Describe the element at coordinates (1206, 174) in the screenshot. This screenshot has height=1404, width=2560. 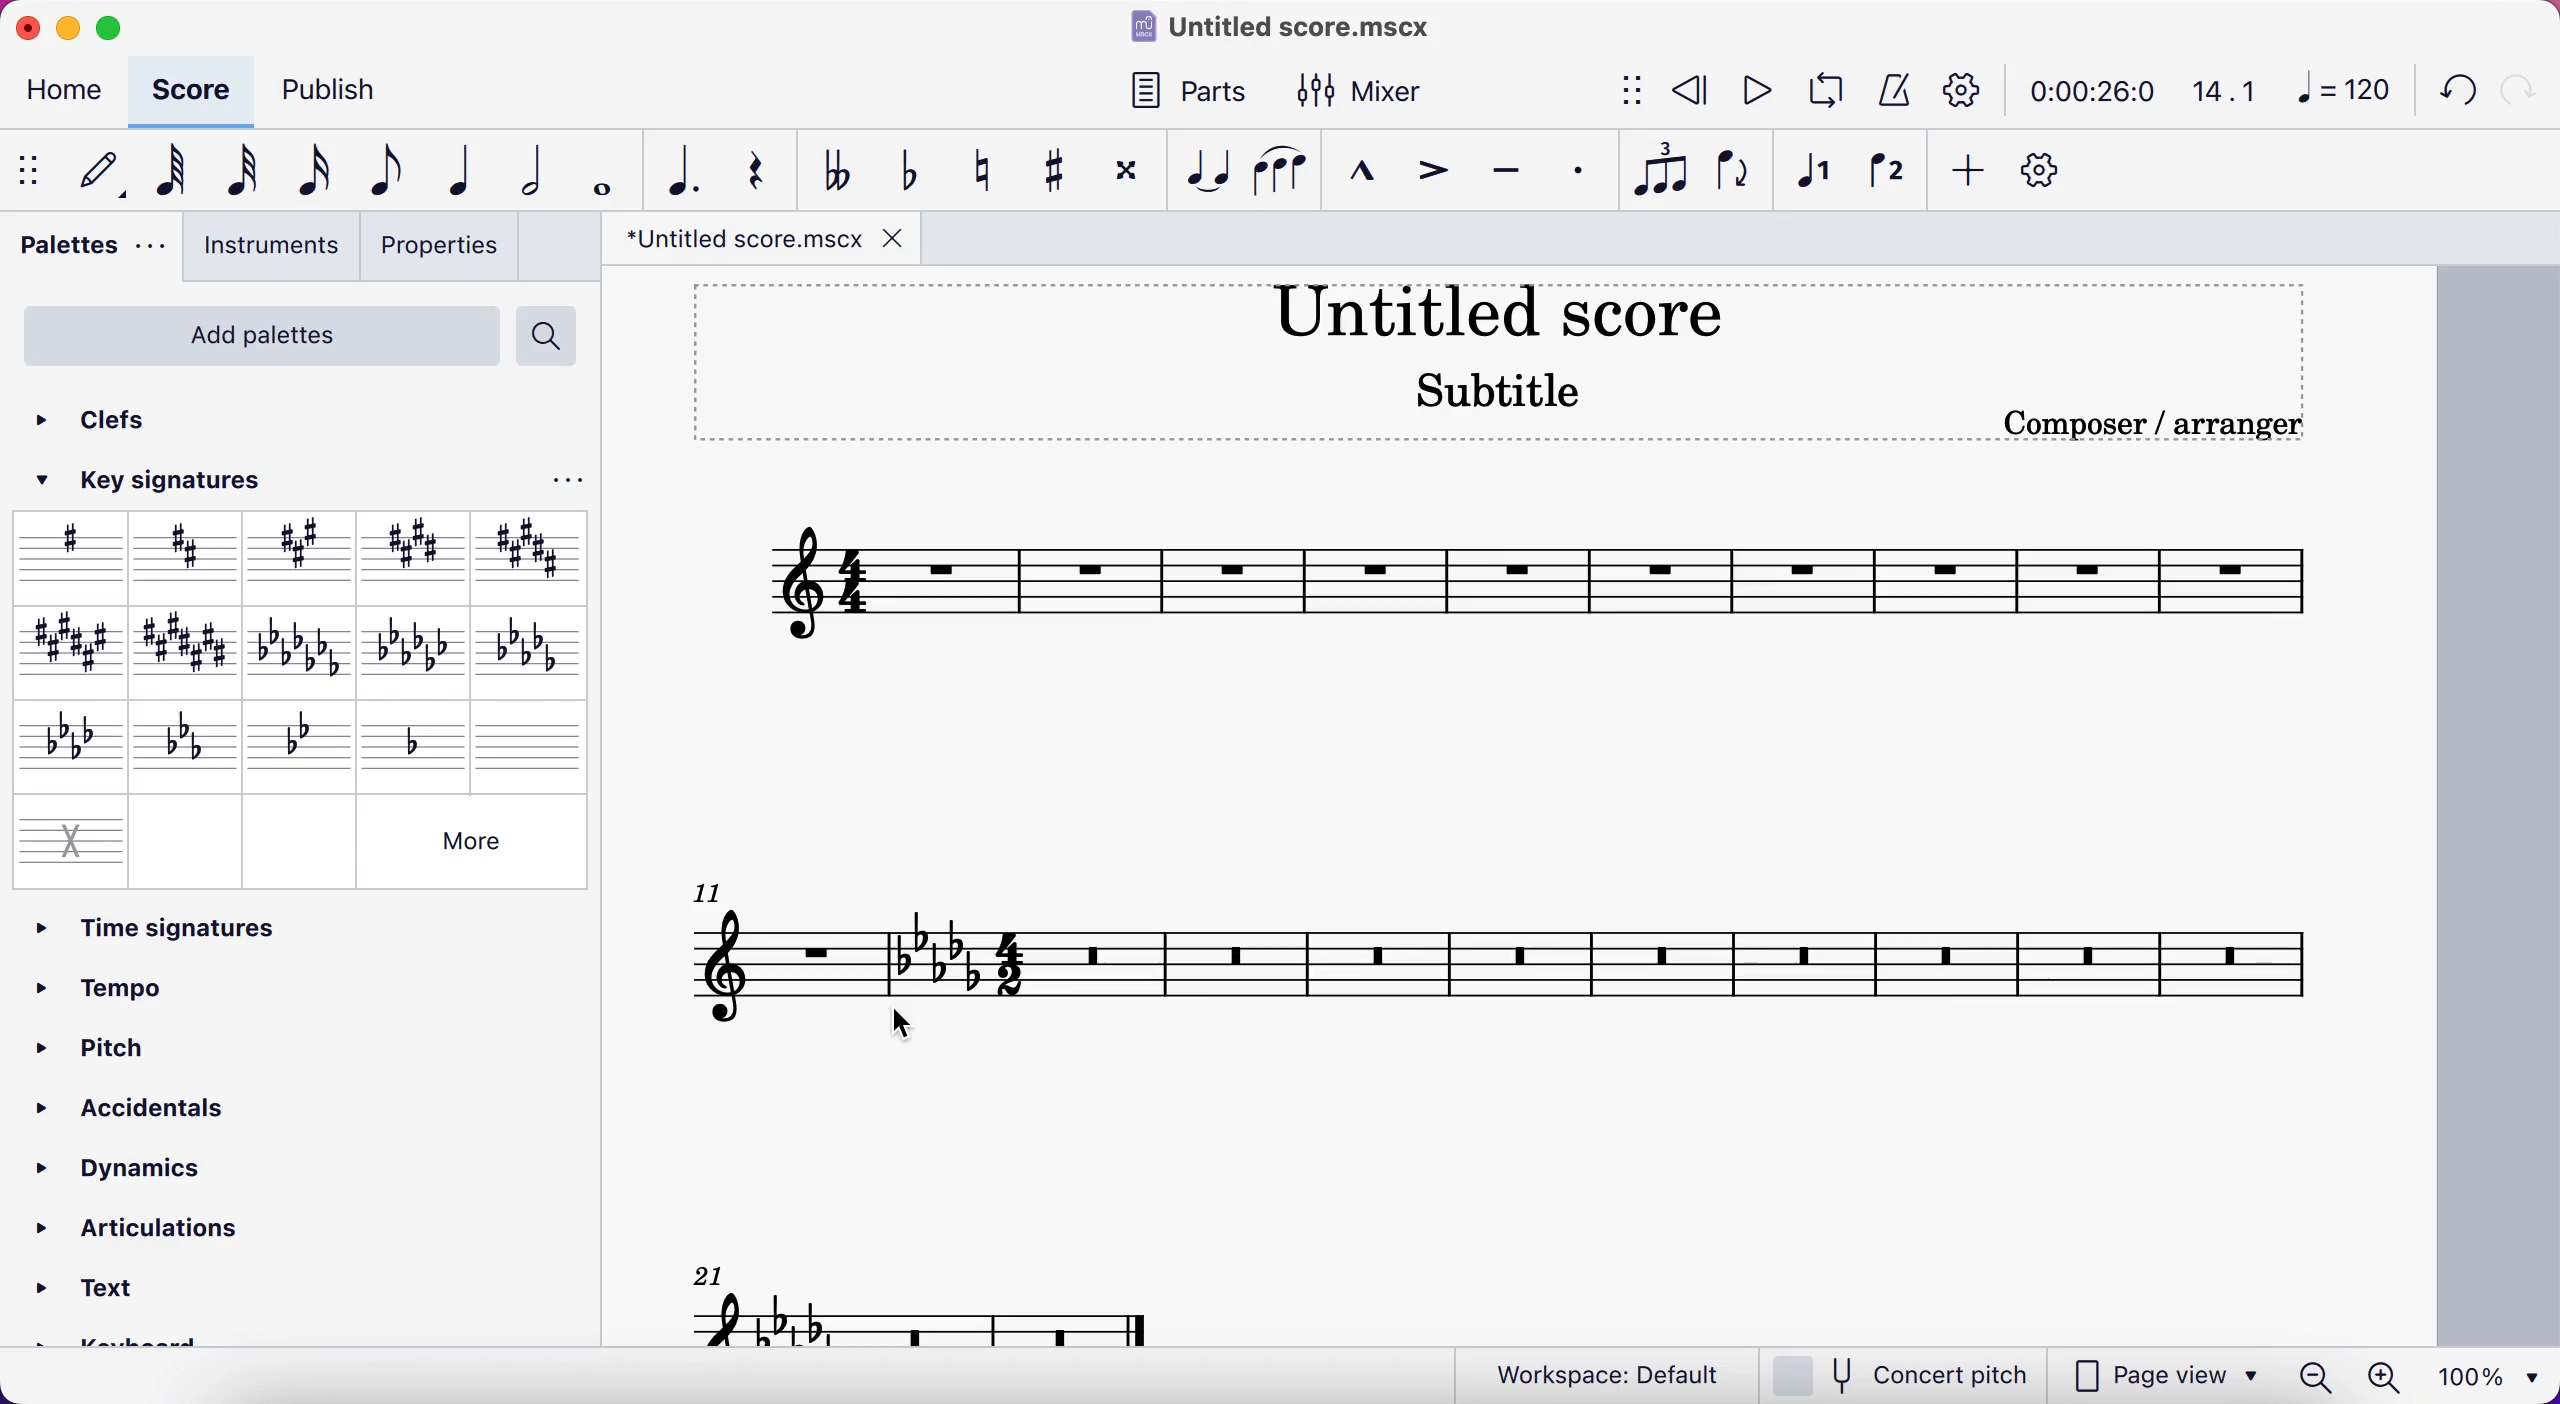
I see `tie` at that location.